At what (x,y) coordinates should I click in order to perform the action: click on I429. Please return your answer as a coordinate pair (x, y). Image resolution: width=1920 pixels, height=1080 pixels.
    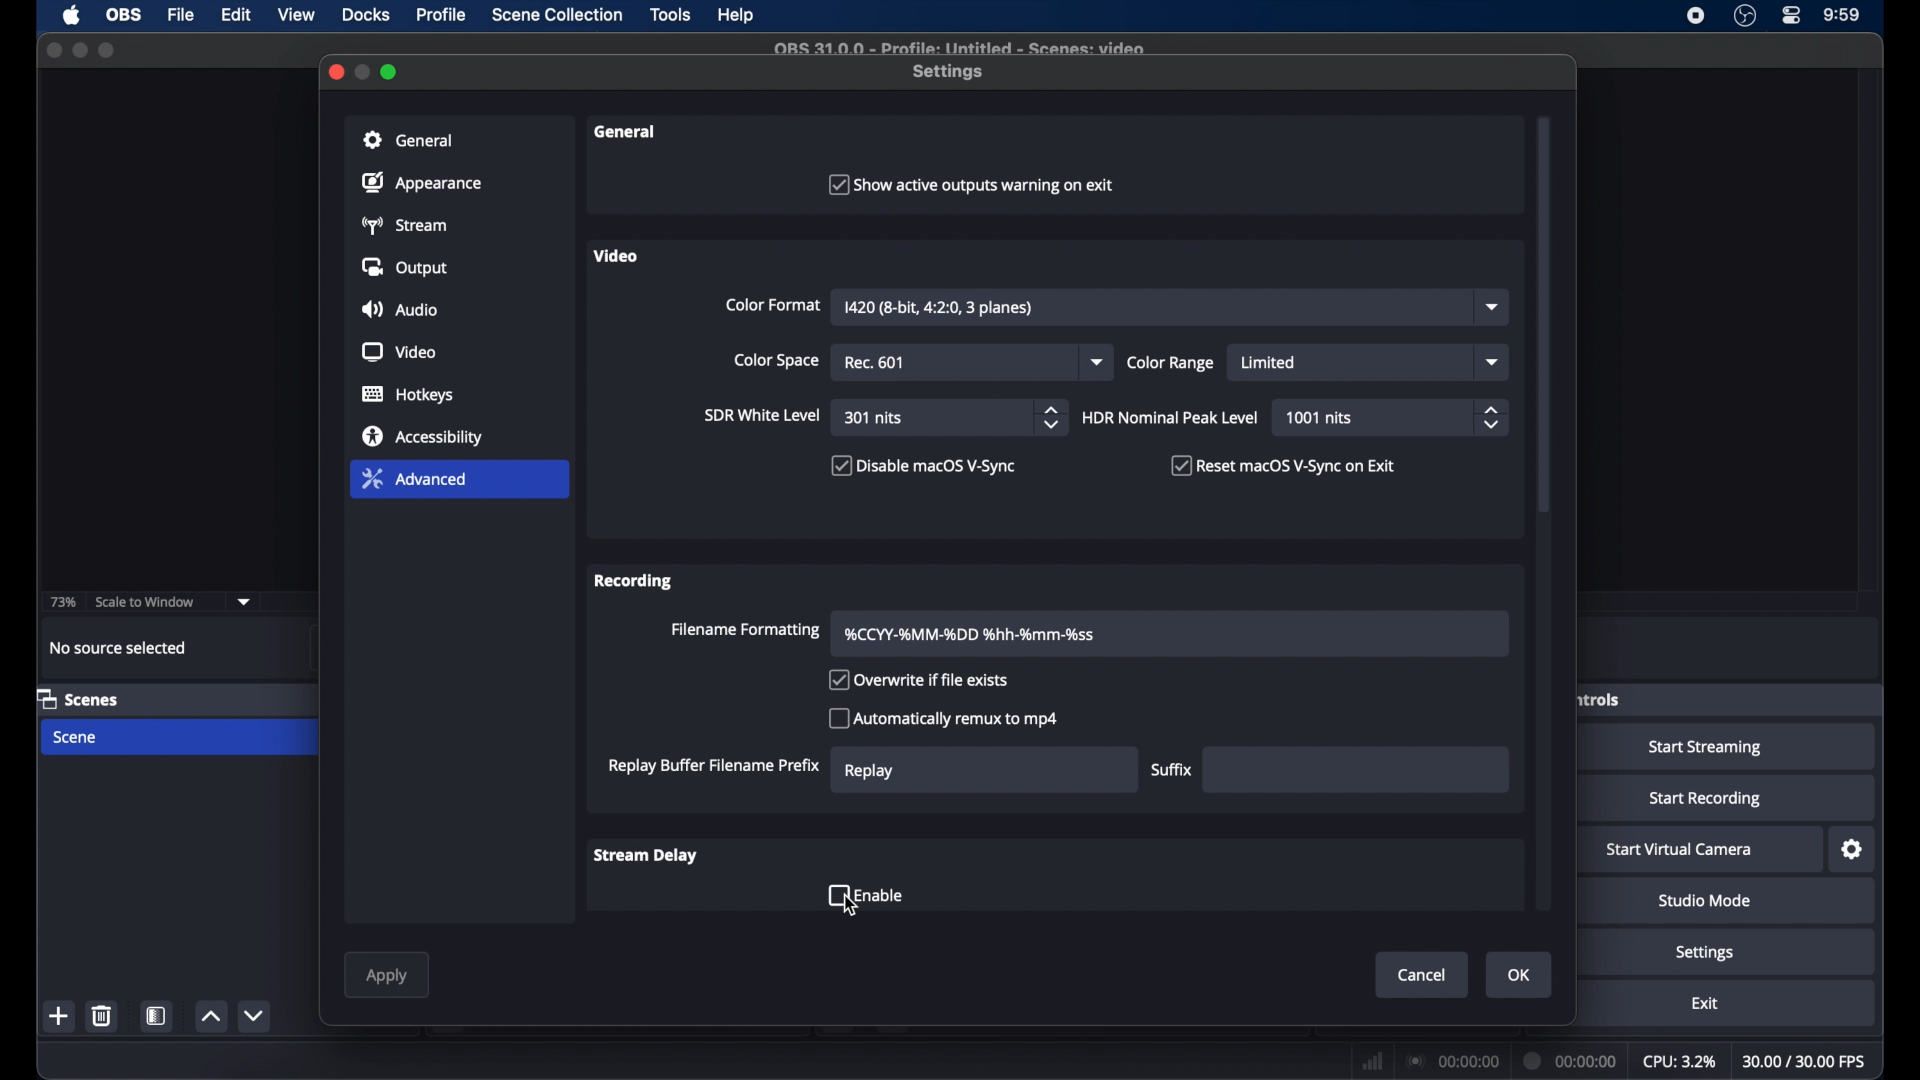
    Looking at the image, I should click on (940, 308).